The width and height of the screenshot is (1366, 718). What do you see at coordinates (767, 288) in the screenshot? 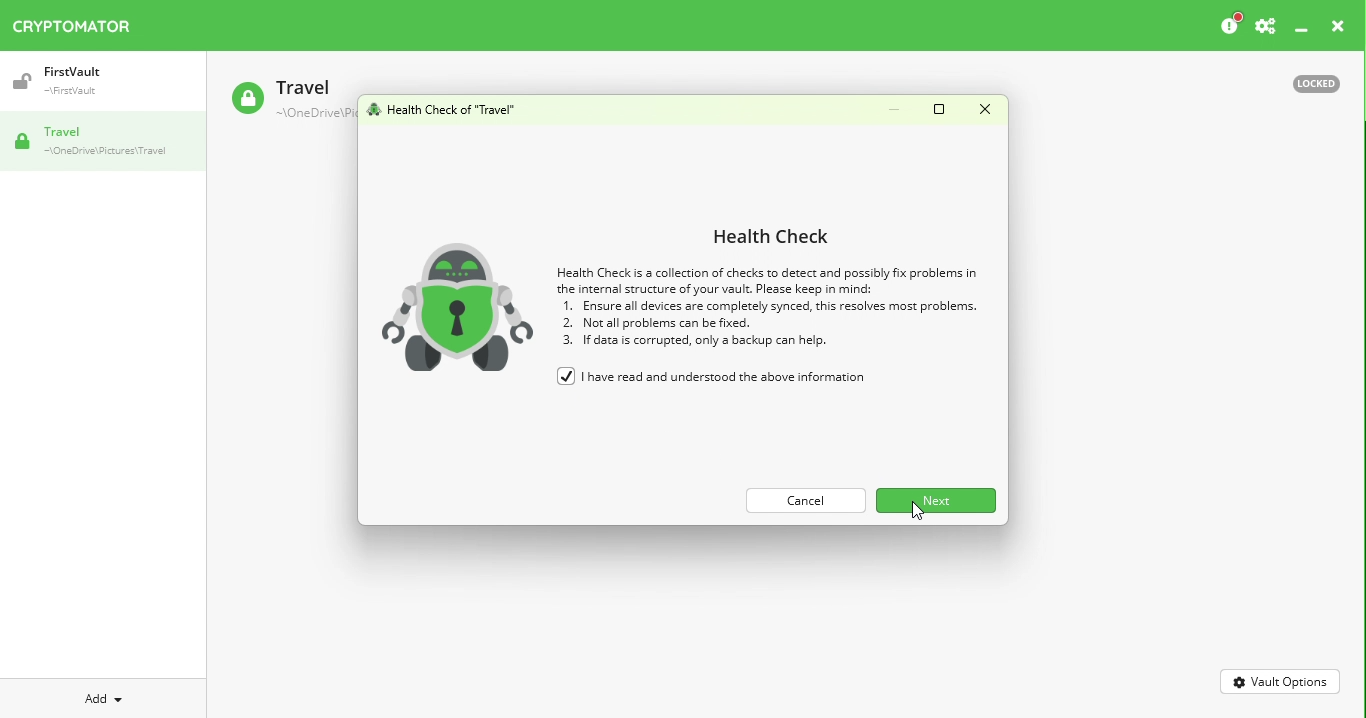
I see `Health check information` at bounding box center [767, 288].